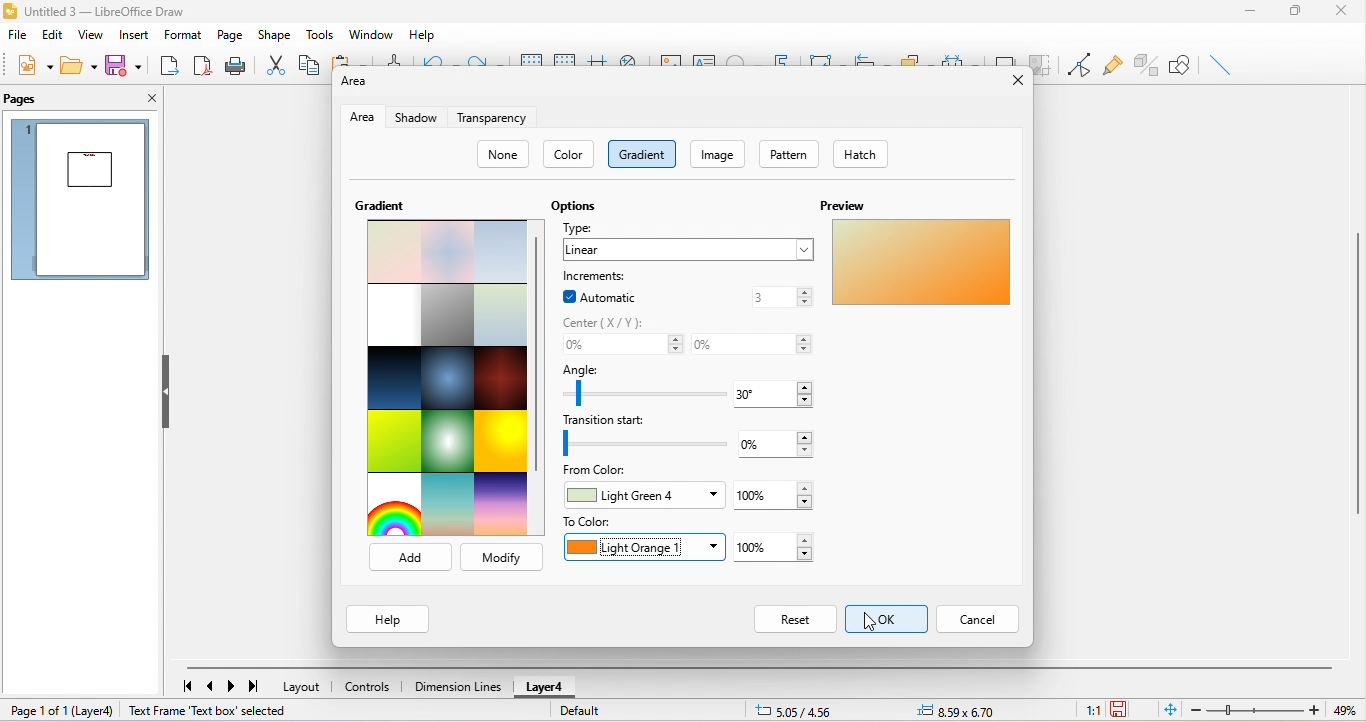 This screenshot has width=1366, height=722. What do you see at coordinates (16, 34) in the screenshot?
I see `file` at bounding box center [16, 34].